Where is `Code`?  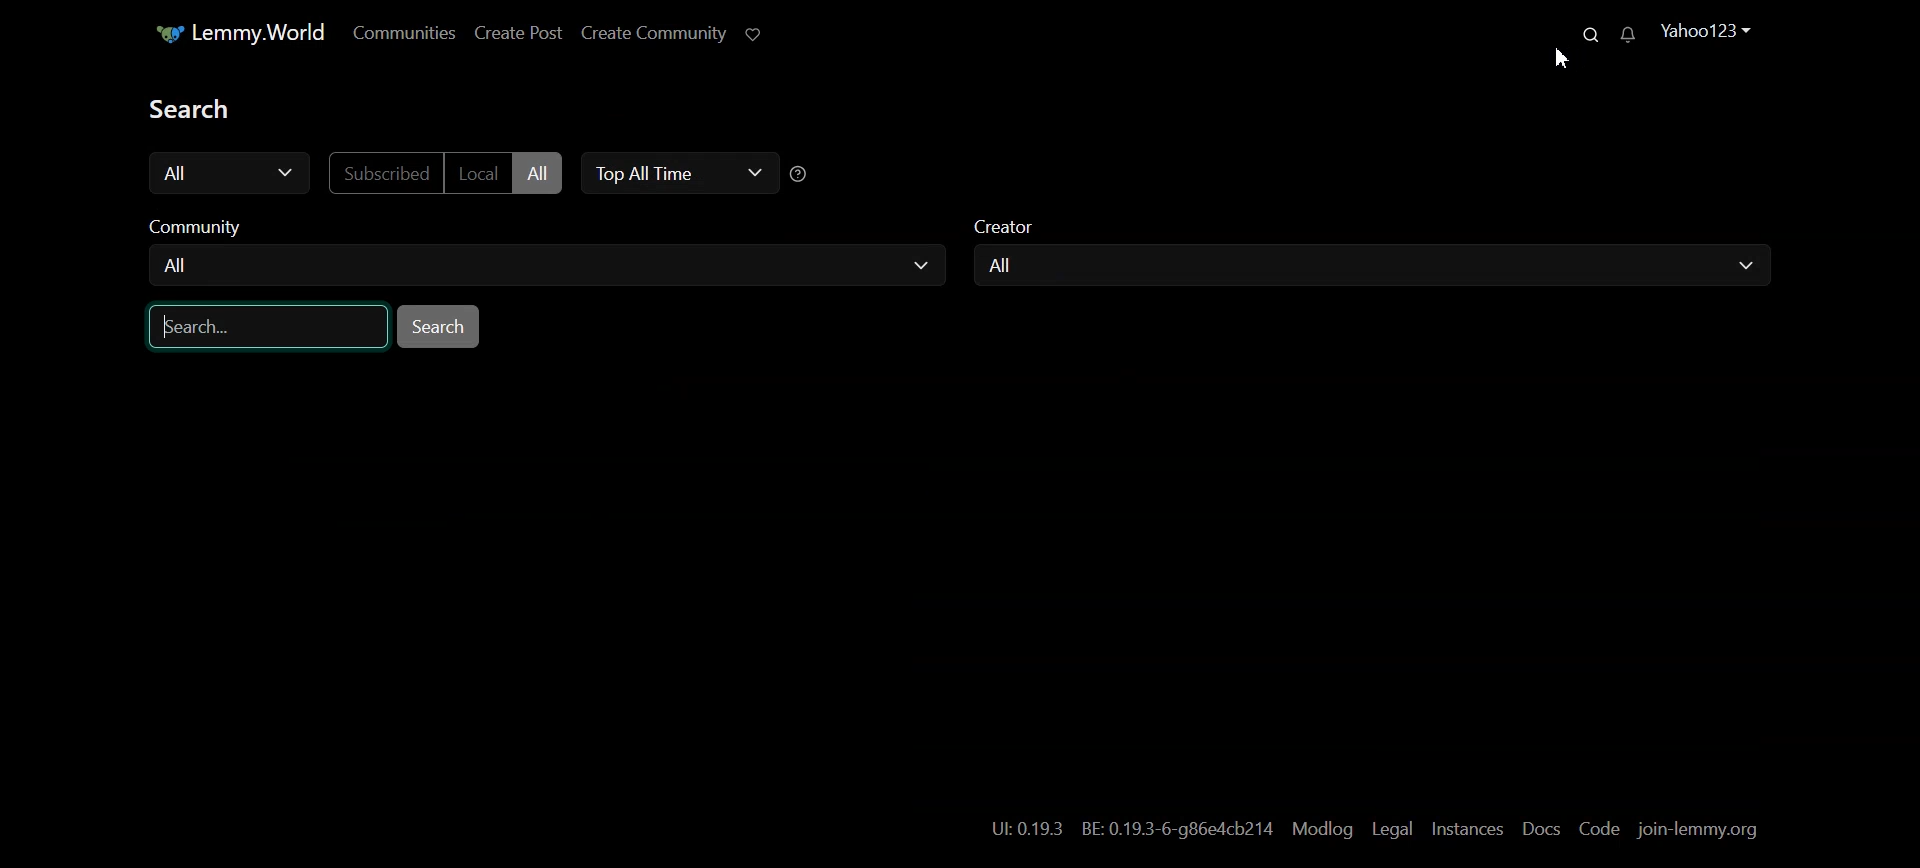 Code is located at coordinates (1597, 827).